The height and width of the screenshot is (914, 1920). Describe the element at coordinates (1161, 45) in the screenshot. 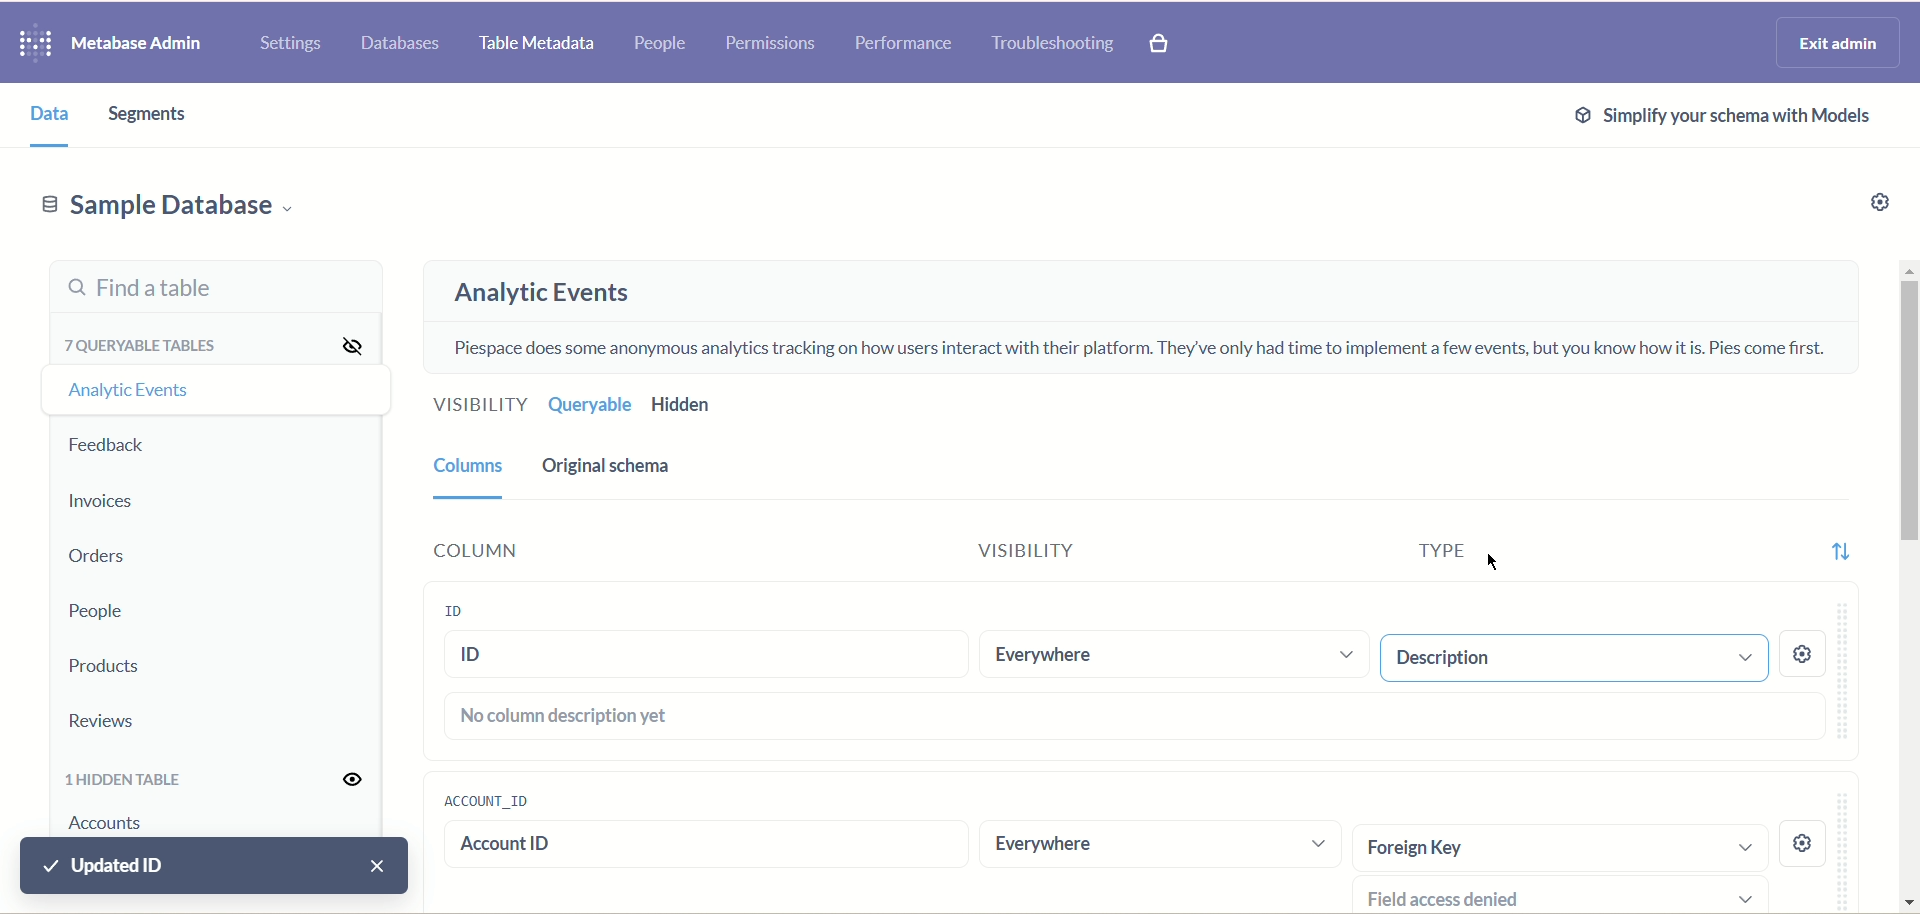

I see `paid features` at that location.